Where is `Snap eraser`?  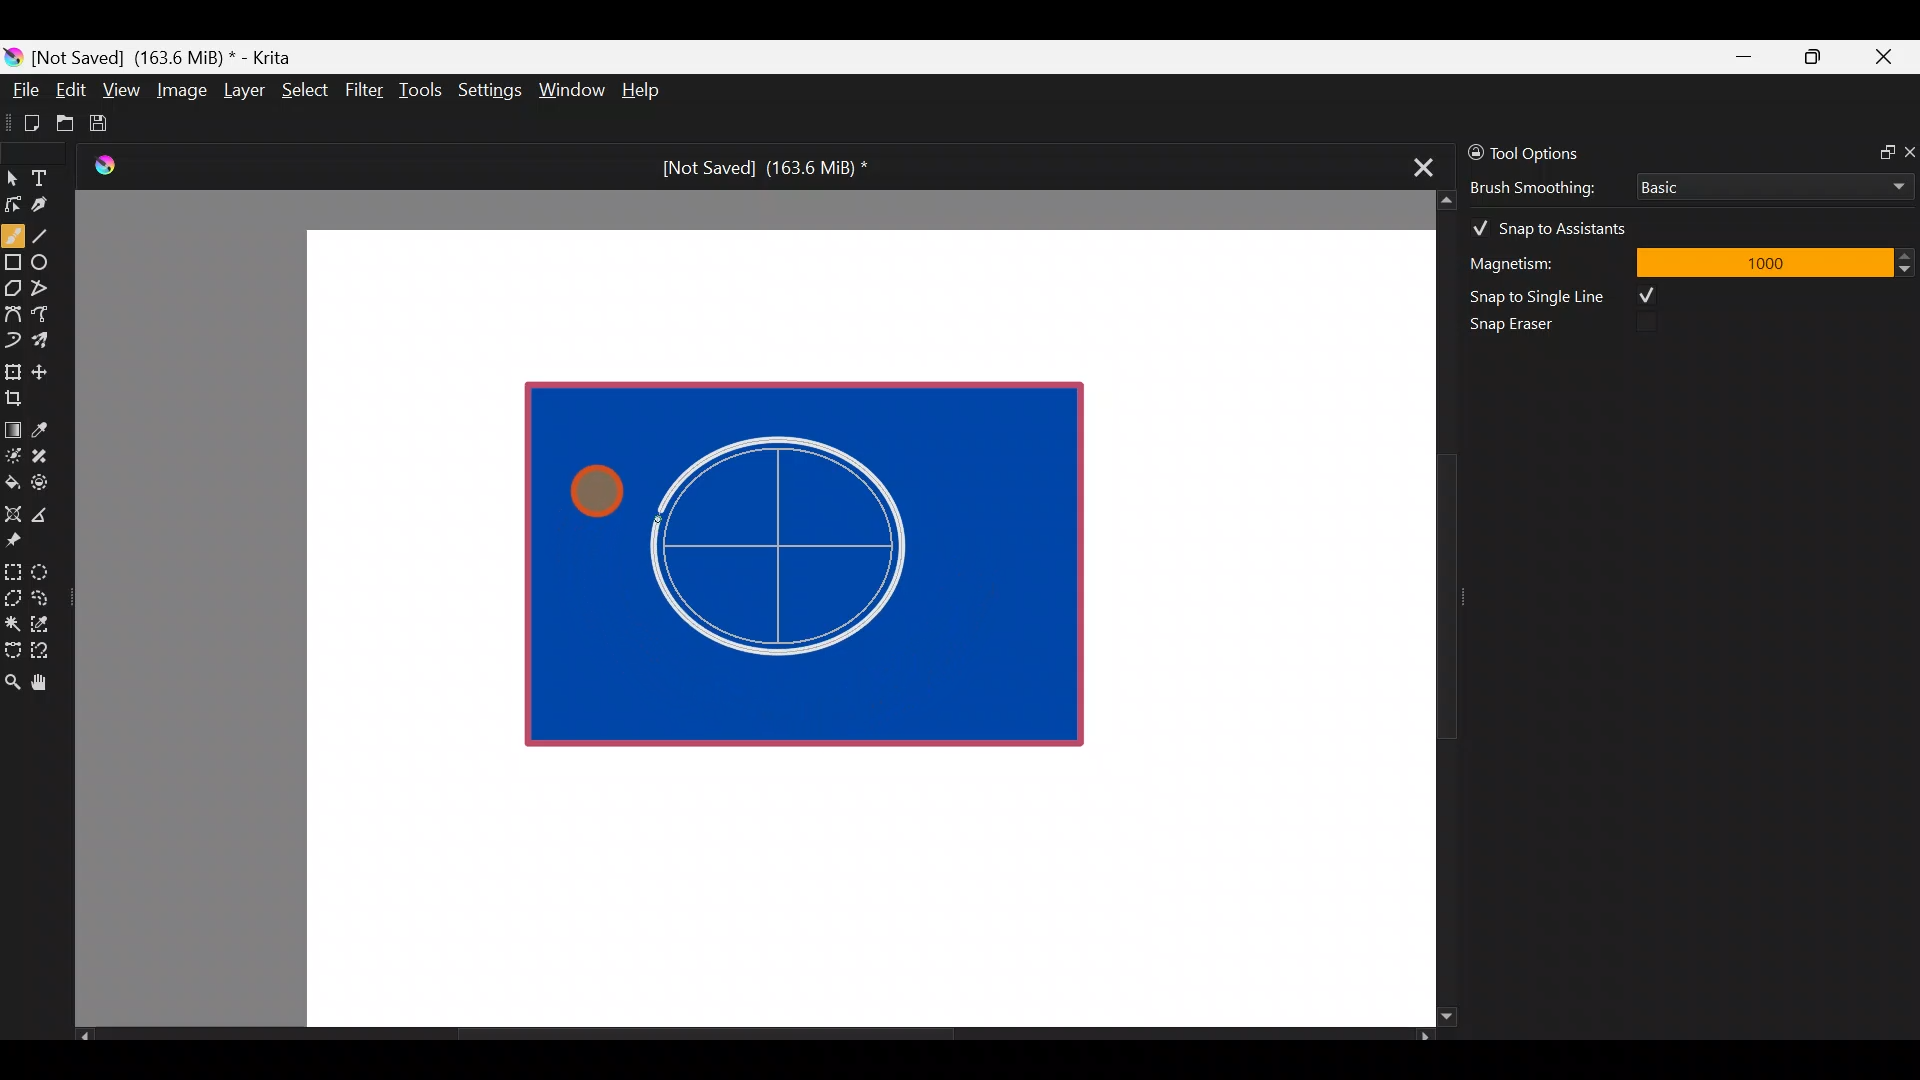 Snap eraser is located at coordinates (1525, 328).